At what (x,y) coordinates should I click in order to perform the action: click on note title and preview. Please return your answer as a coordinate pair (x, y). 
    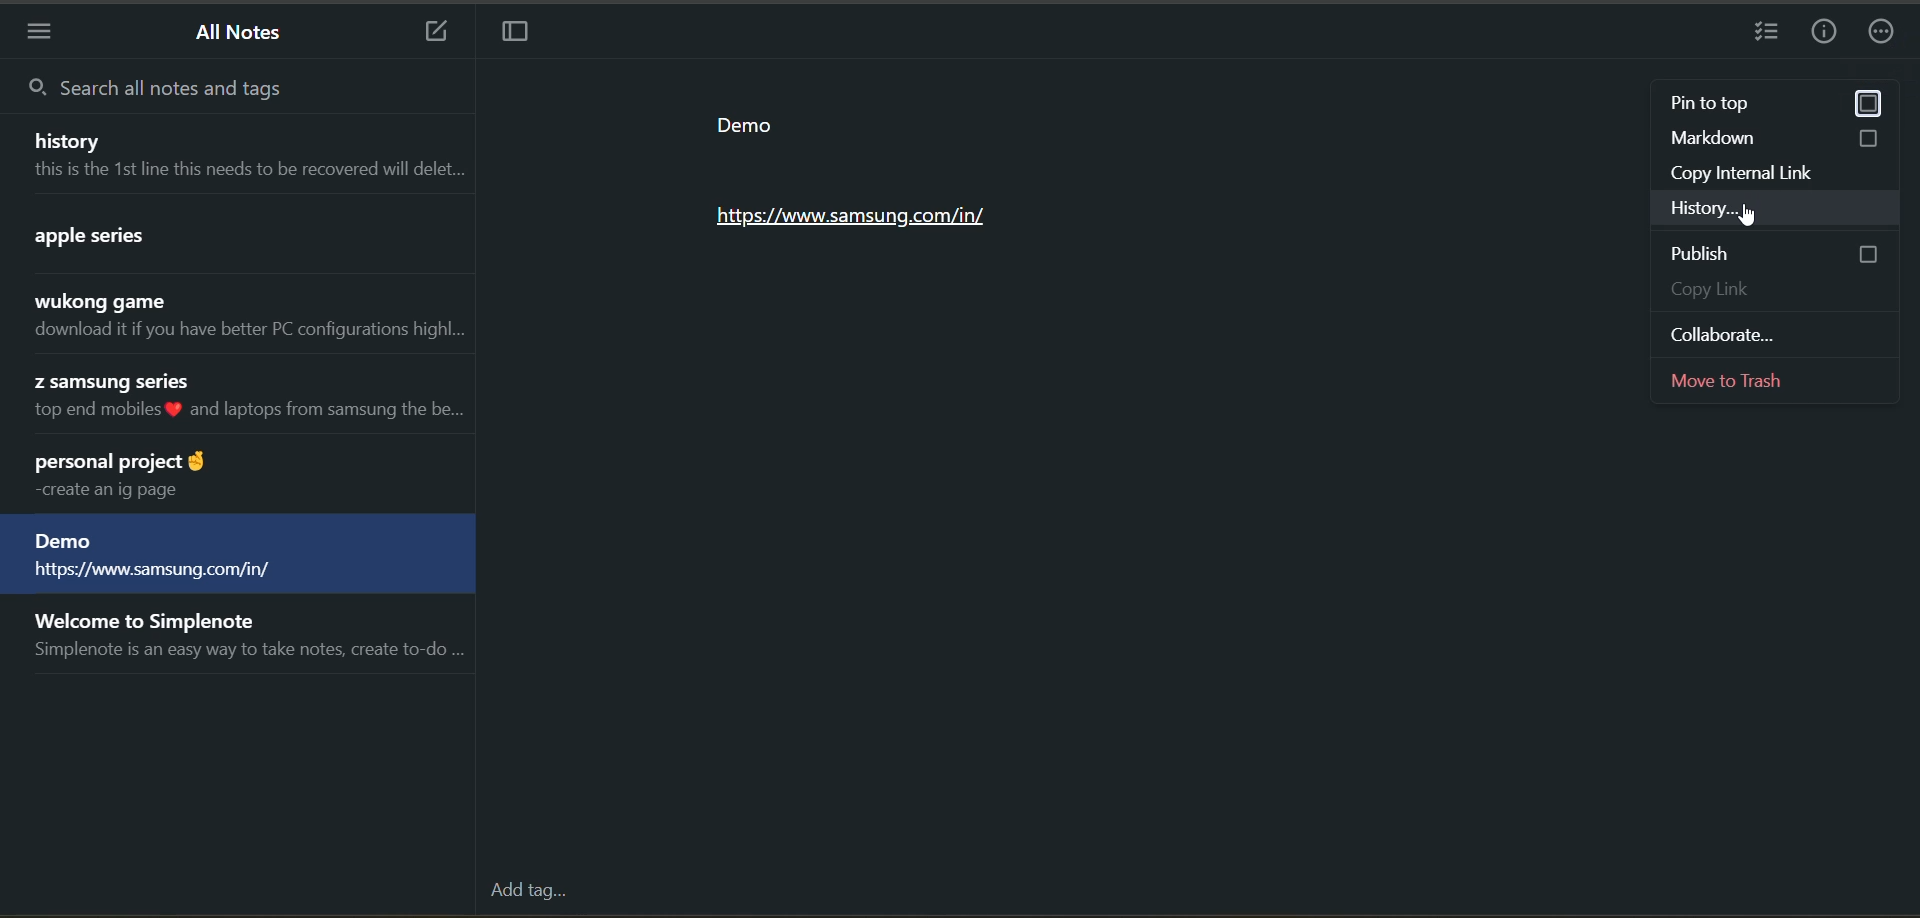
    Looking at the image, I should click on (232, 476).